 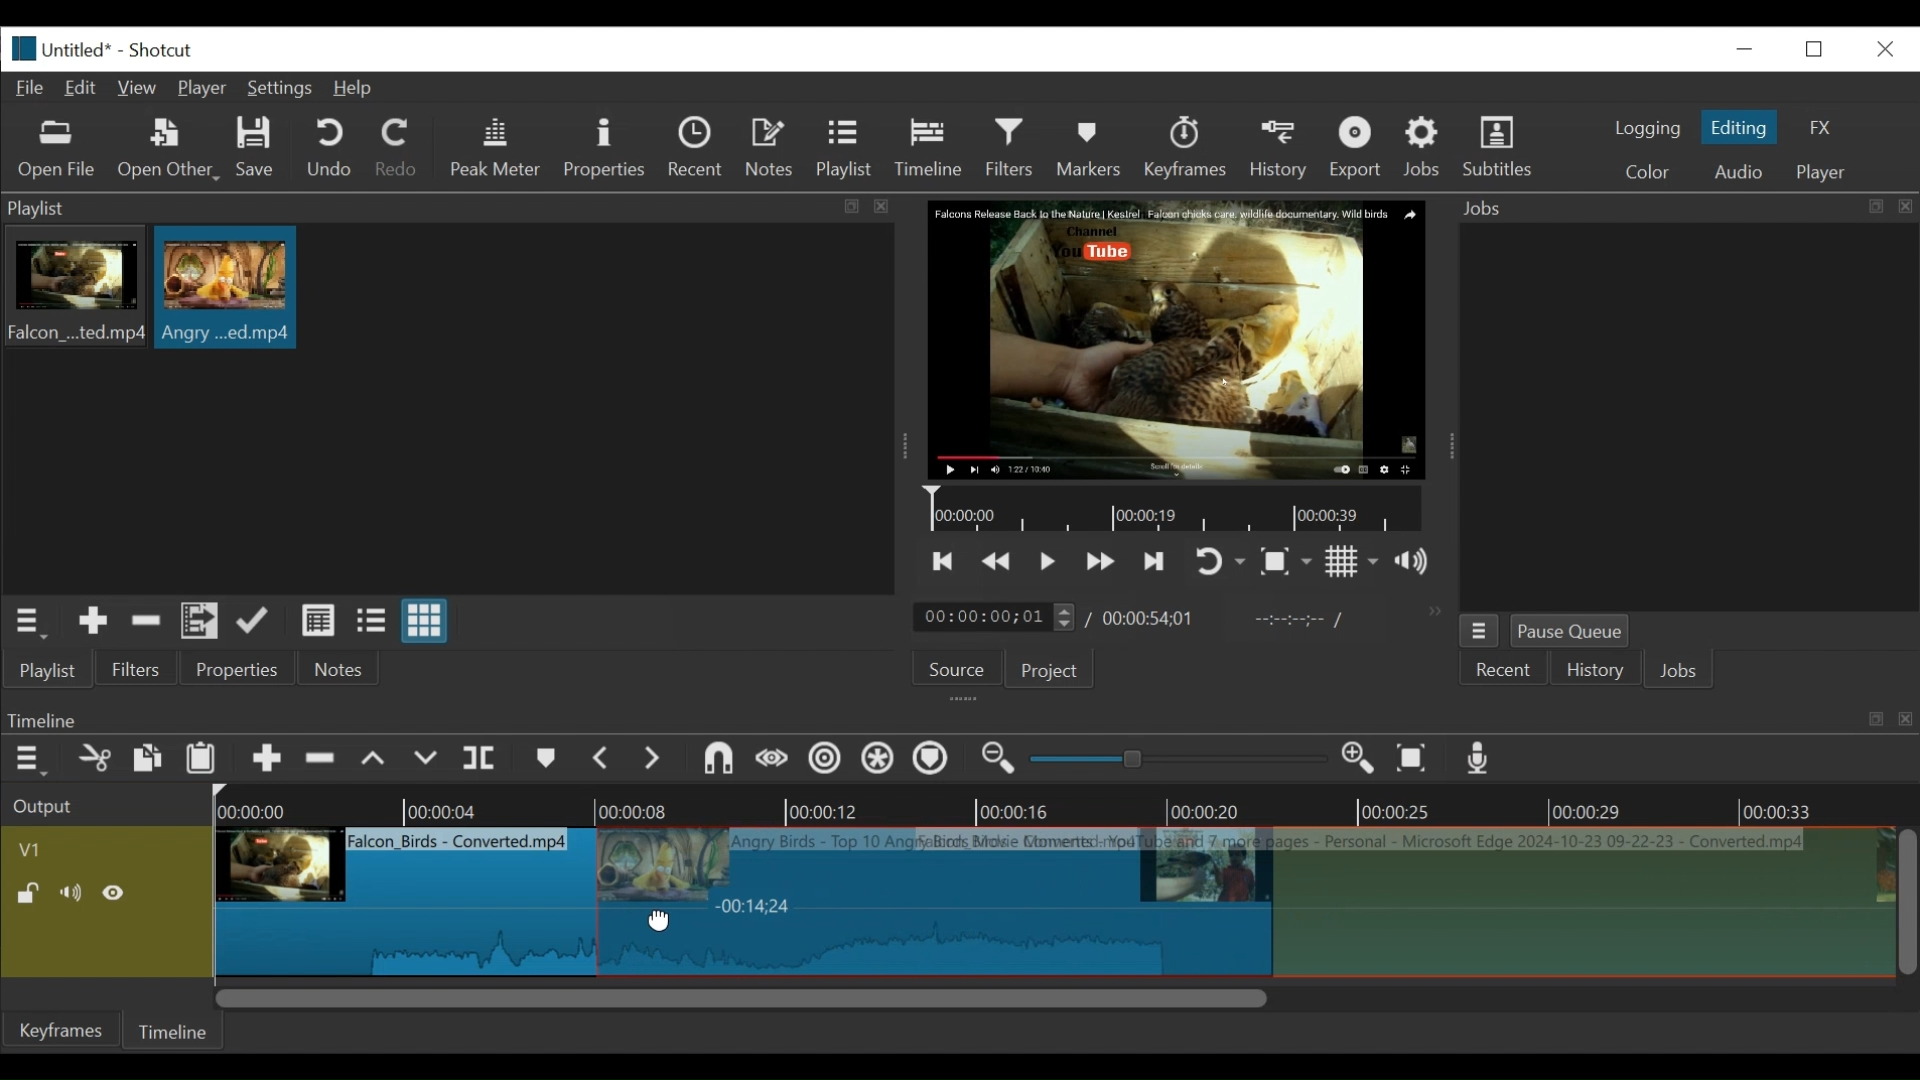 I want to click on Record audio, so click(x=1480, y=763).